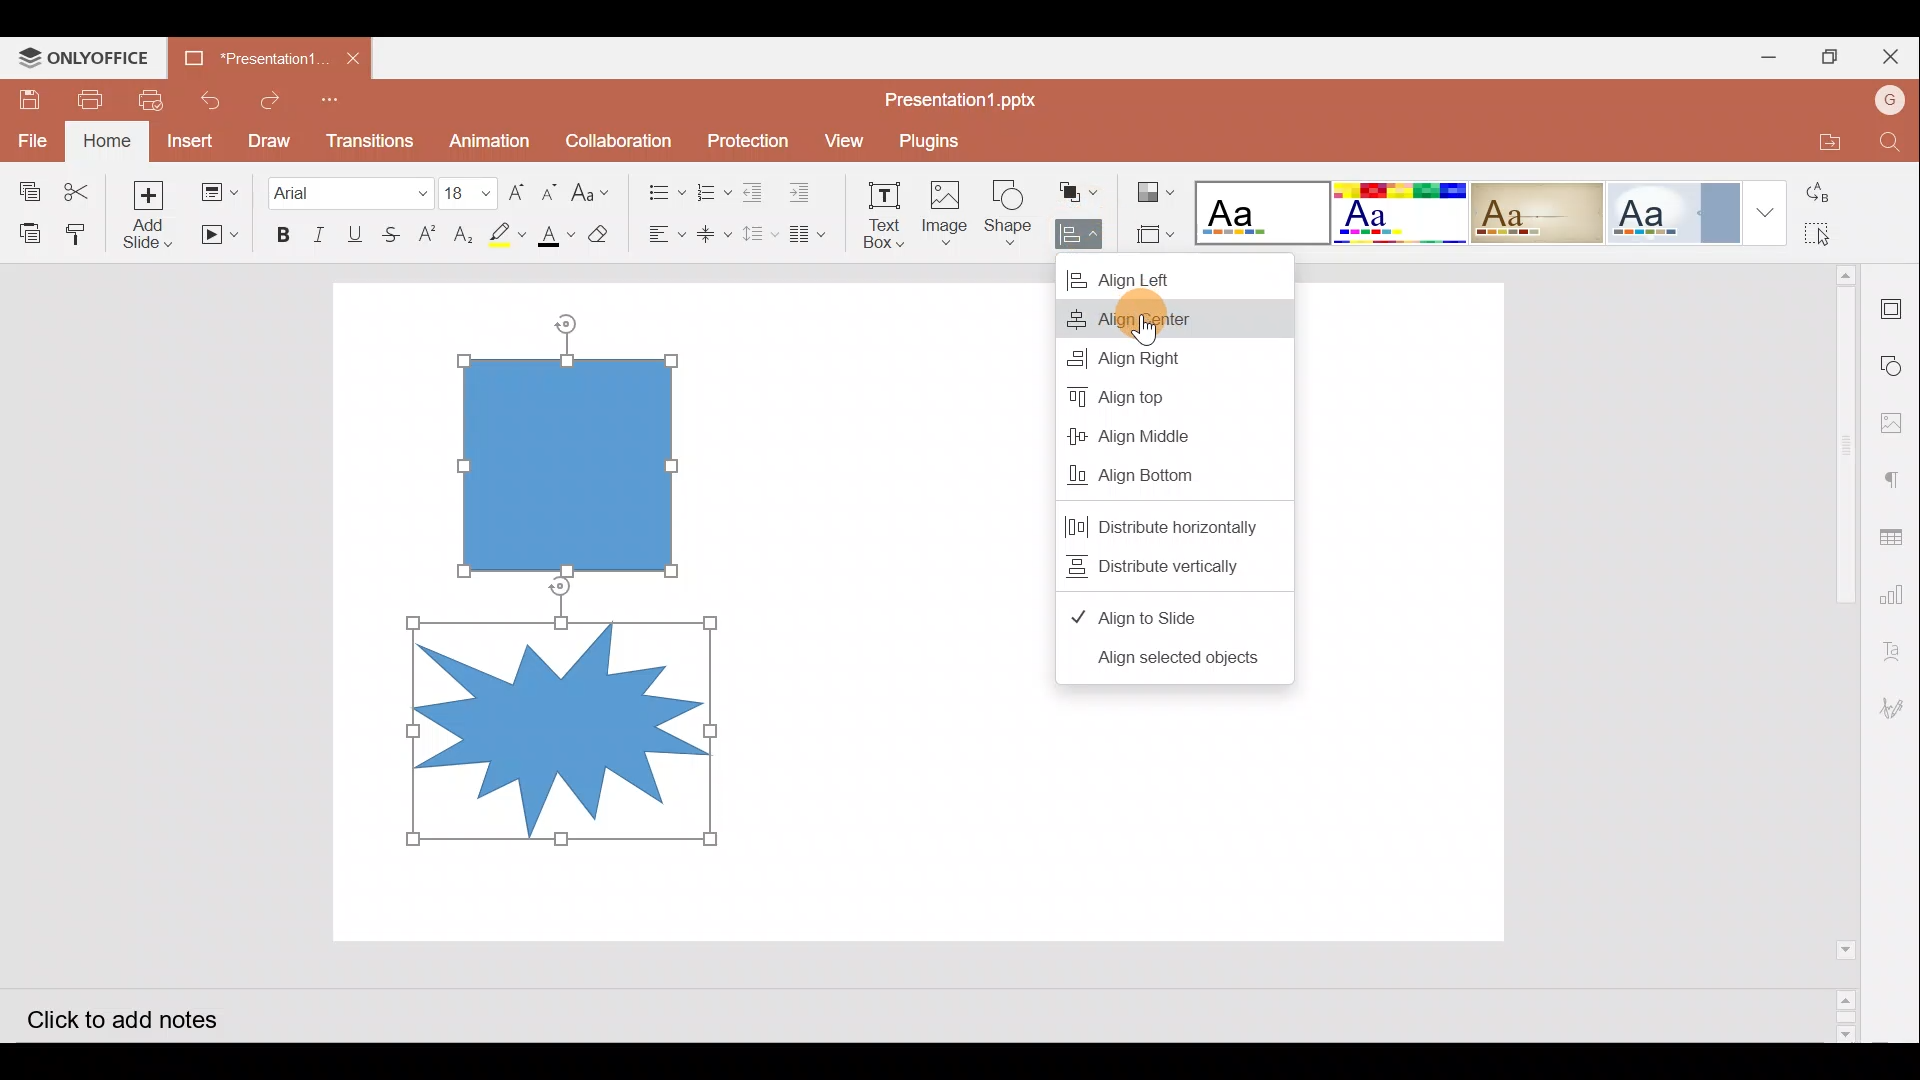  Describe the element at coordinates (31, 93) in the screenshot. I see `Save` at that location.